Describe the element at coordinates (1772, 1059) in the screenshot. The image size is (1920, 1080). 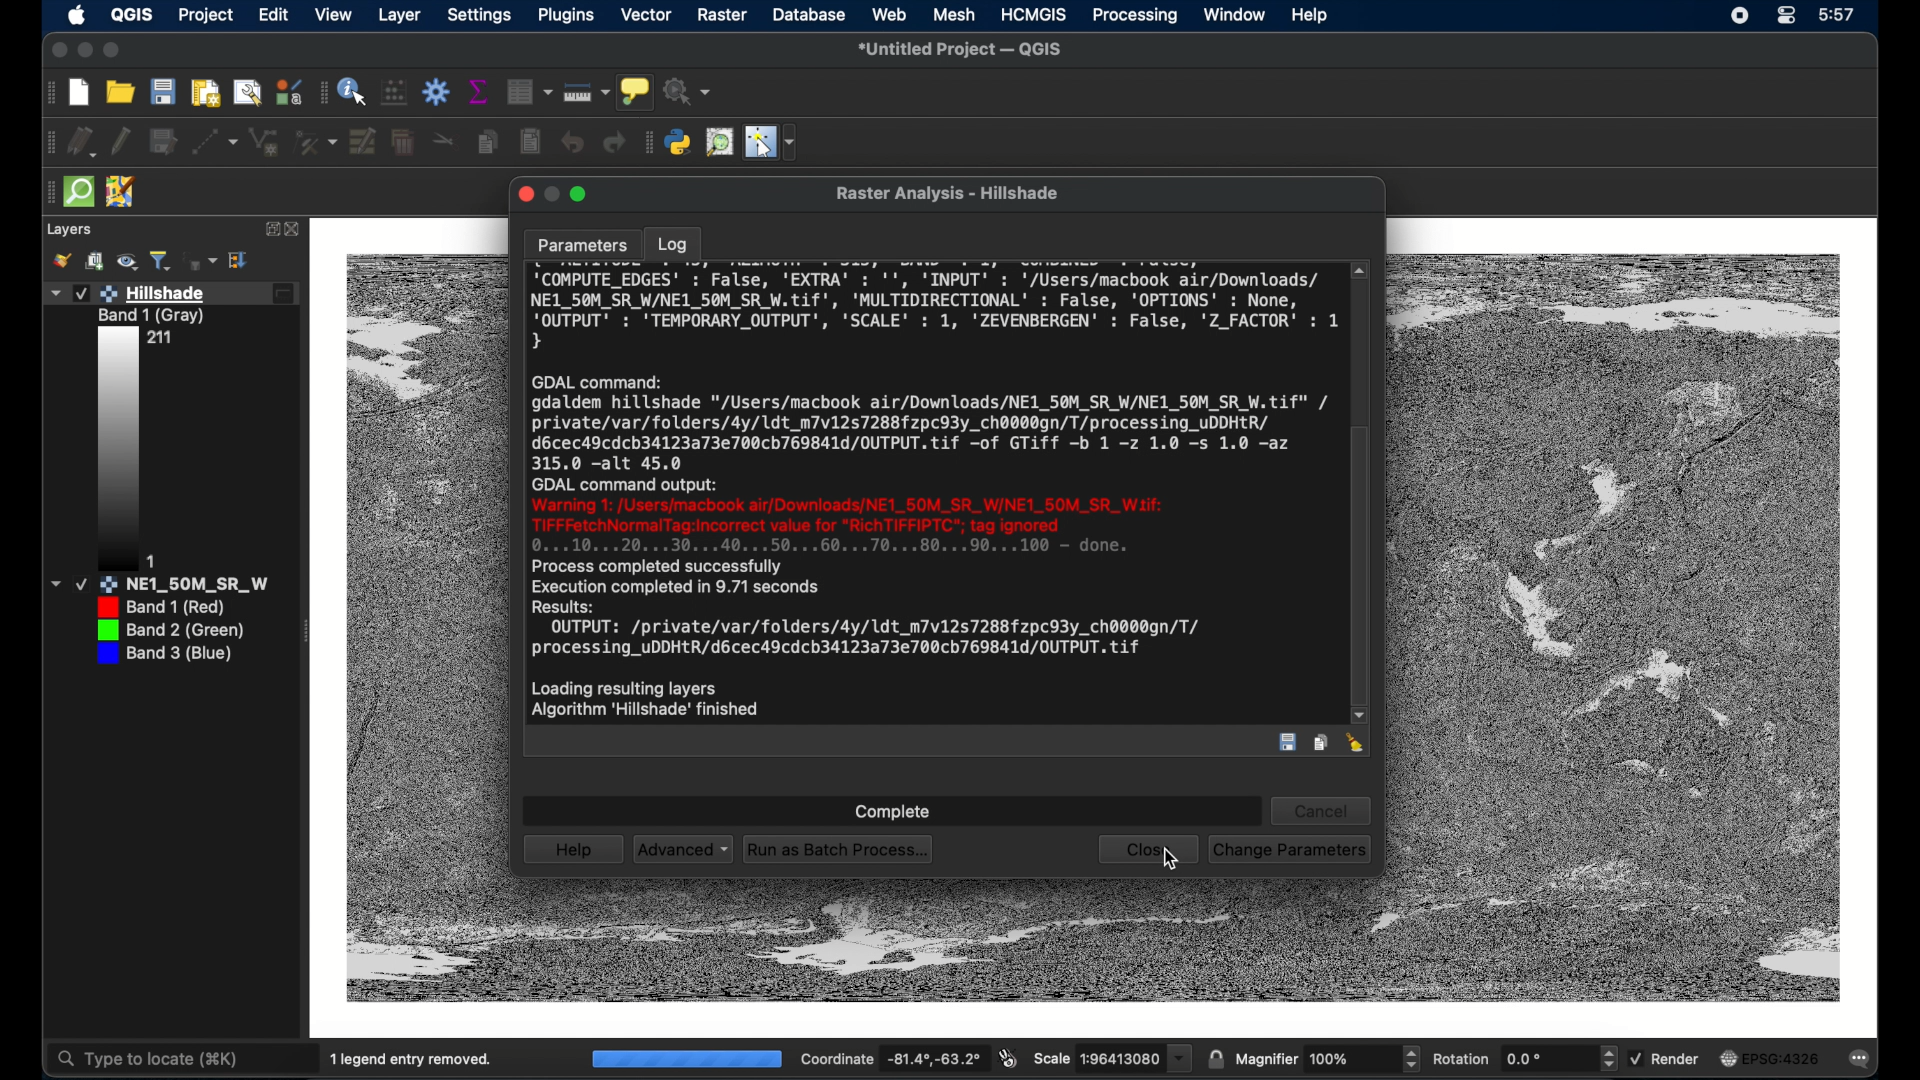
I see `current crs` at that location.